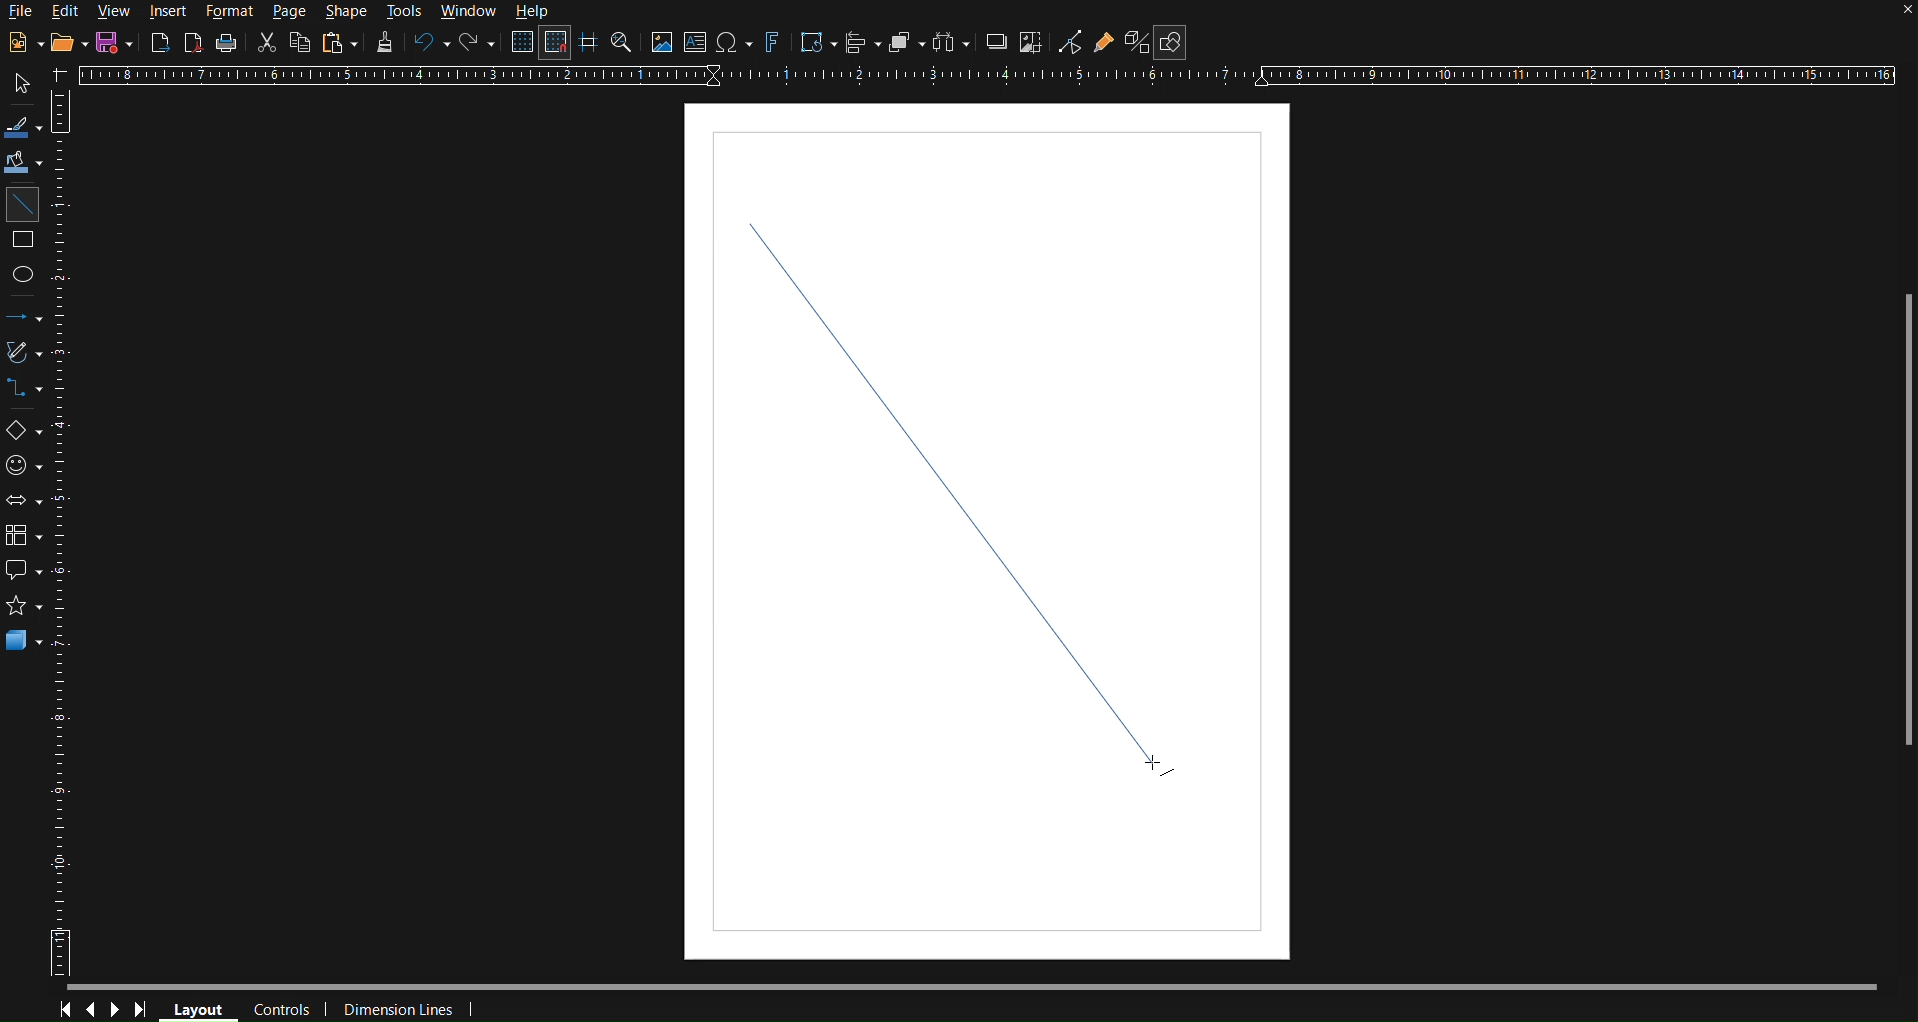  Describe the element at coordinates (89, 1008) in the screenshot. I see `Previous` at that location.